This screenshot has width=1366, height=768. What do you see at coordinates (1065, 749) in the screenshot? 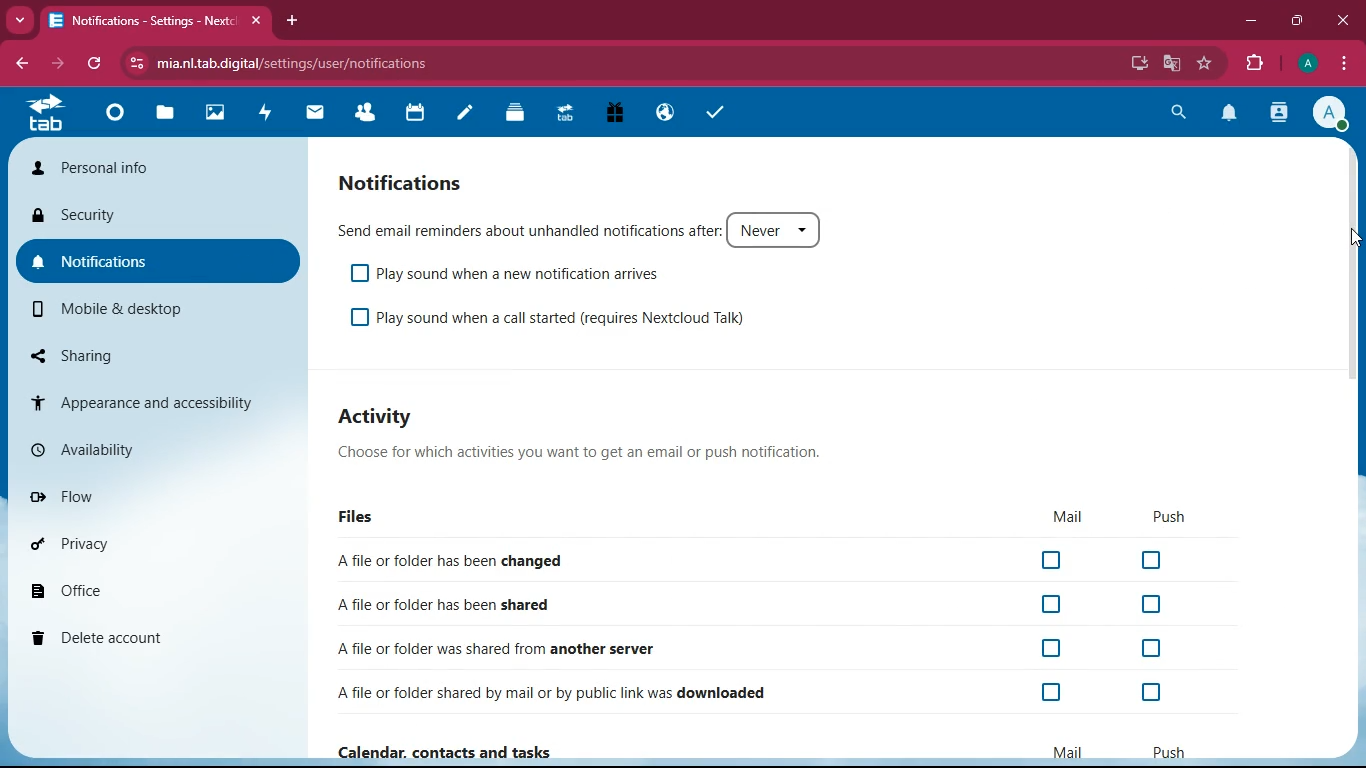
I see `Mail` at bounding box center [1065, 749].